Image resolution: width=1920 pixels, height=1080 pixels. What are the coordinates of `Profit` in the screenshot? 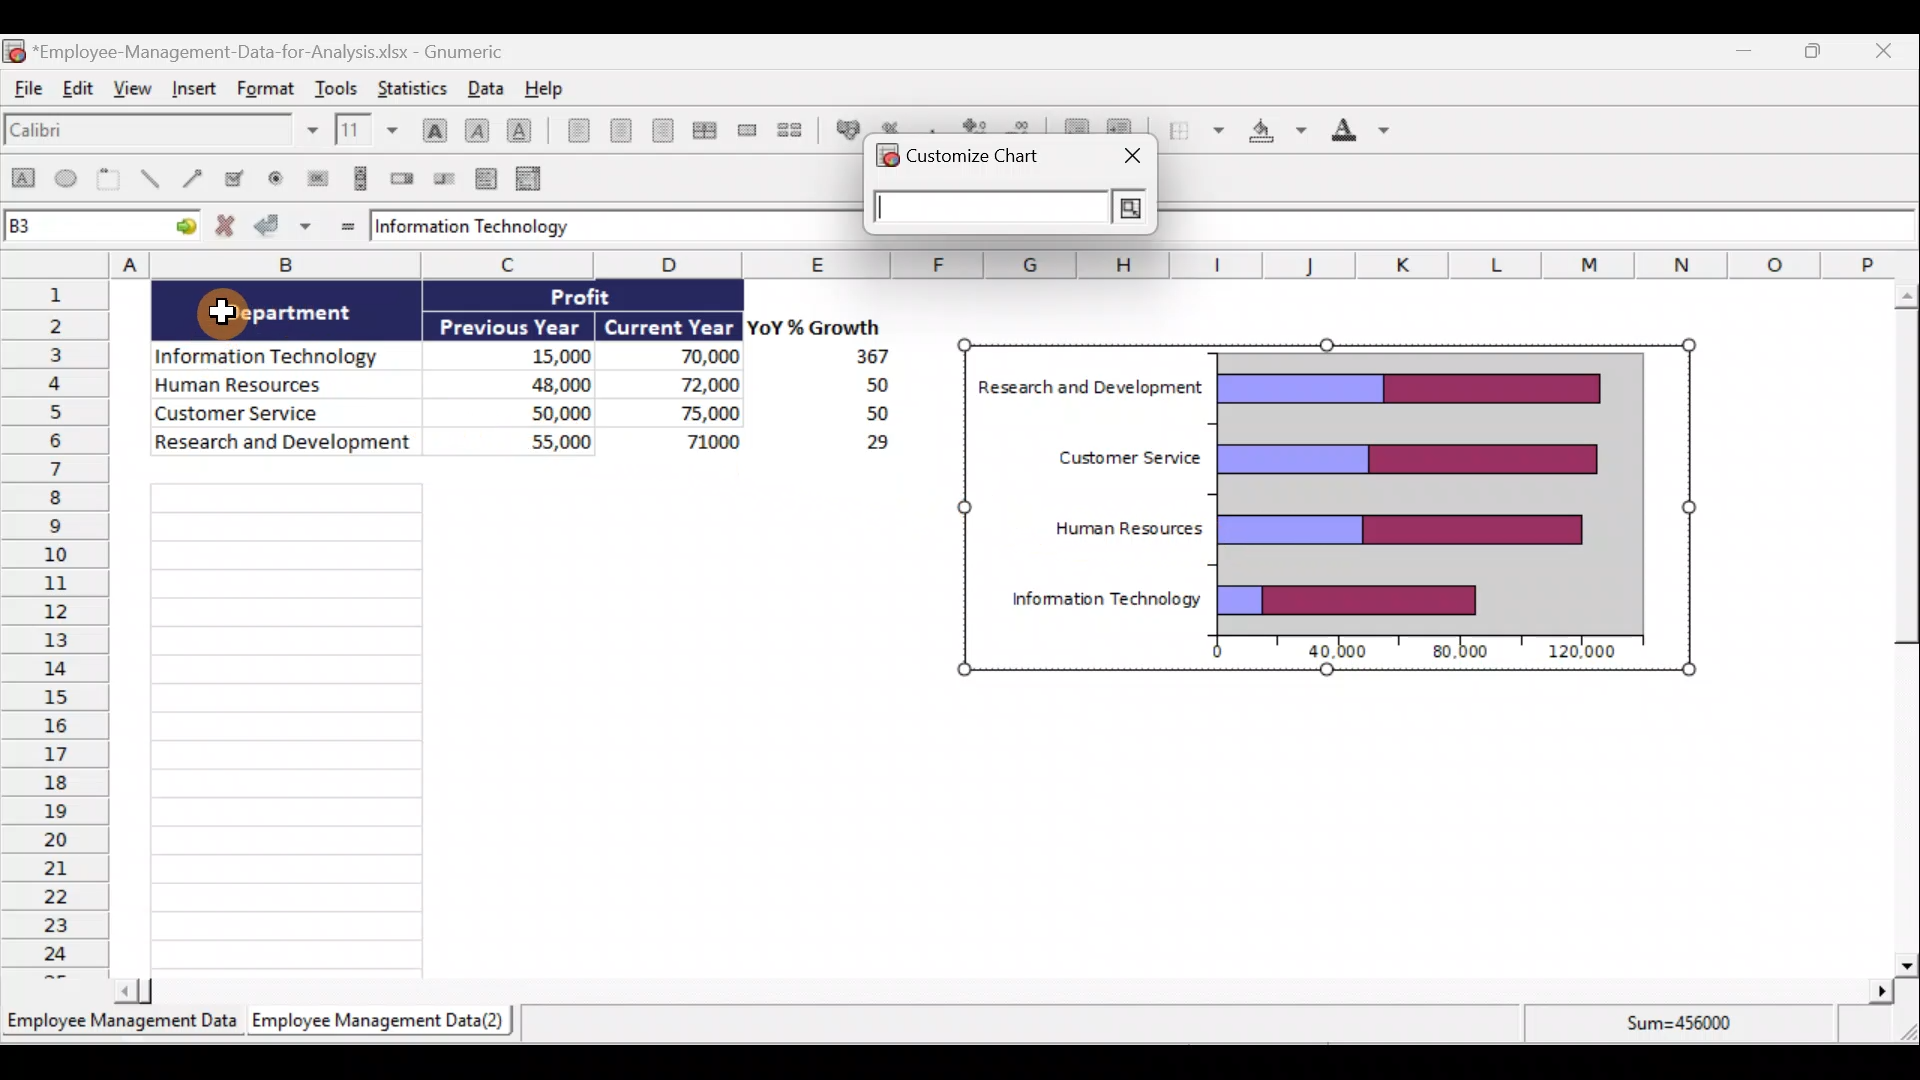 It's located at (598, 299).